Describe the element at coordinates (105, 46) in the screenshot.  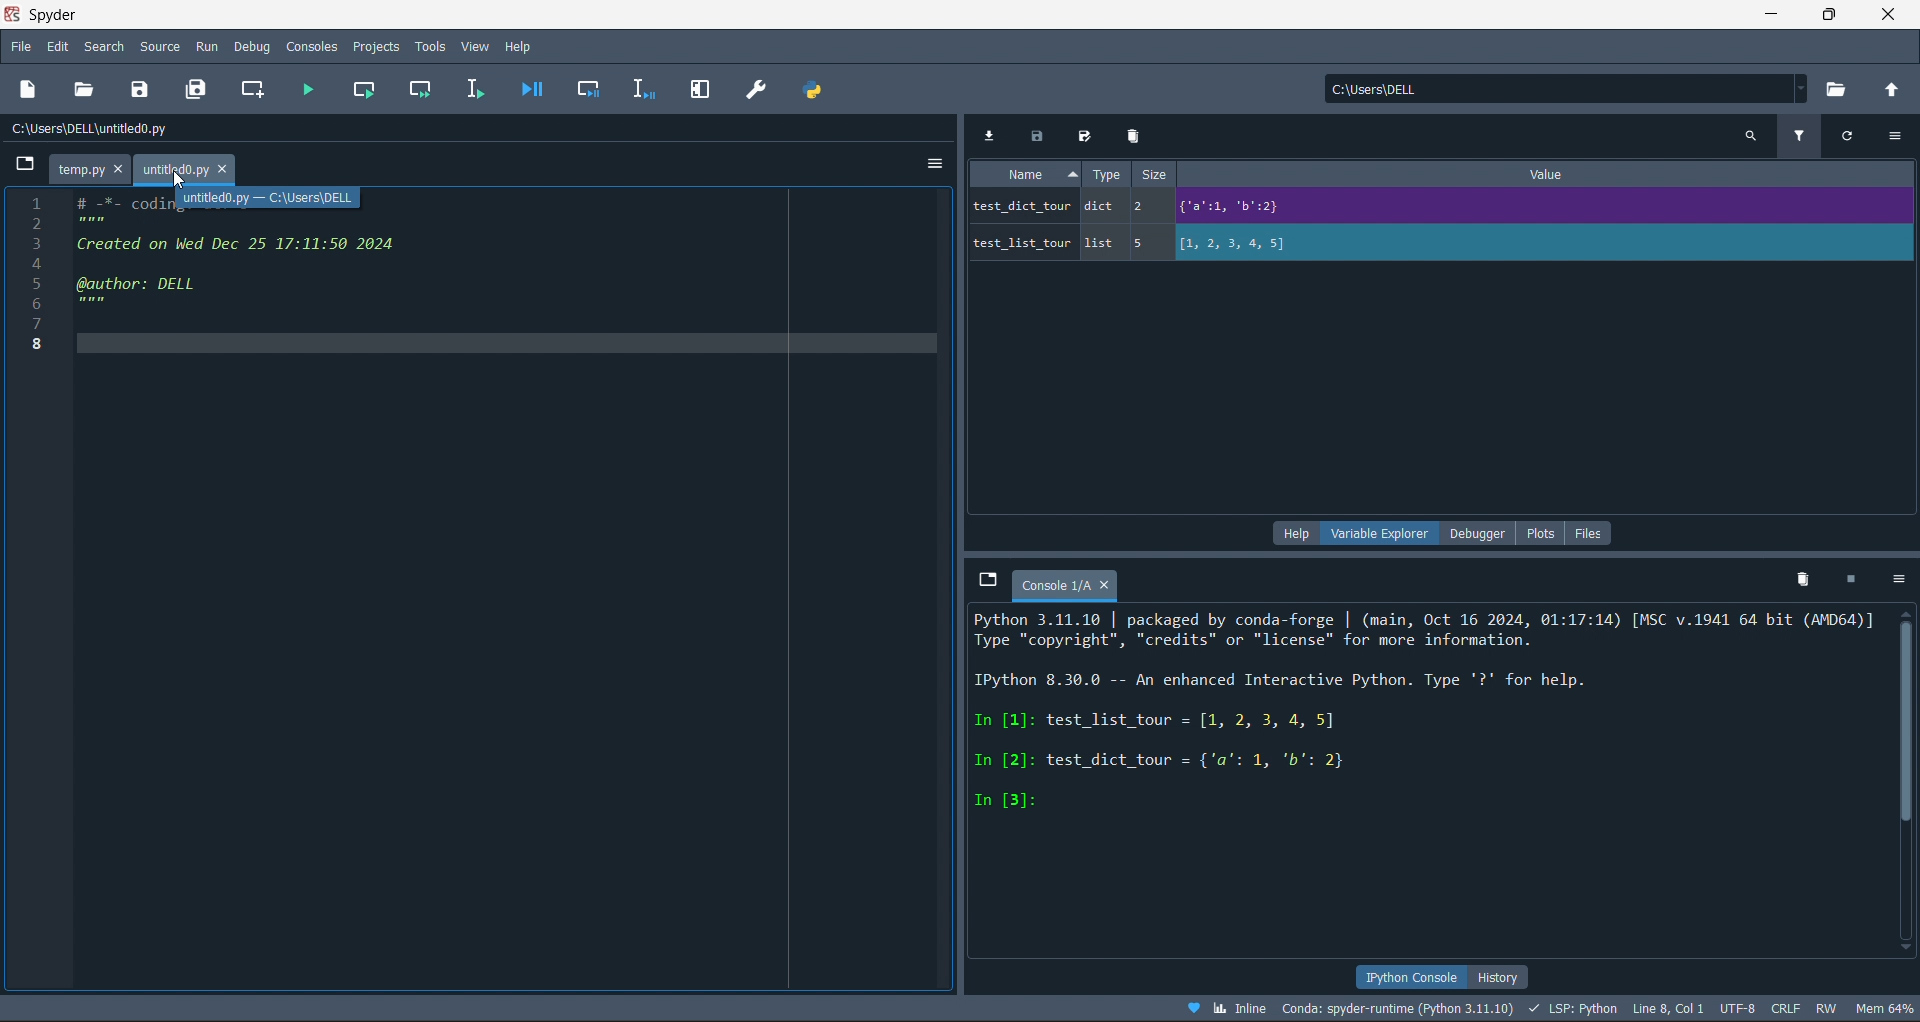
I see `search` at that location.